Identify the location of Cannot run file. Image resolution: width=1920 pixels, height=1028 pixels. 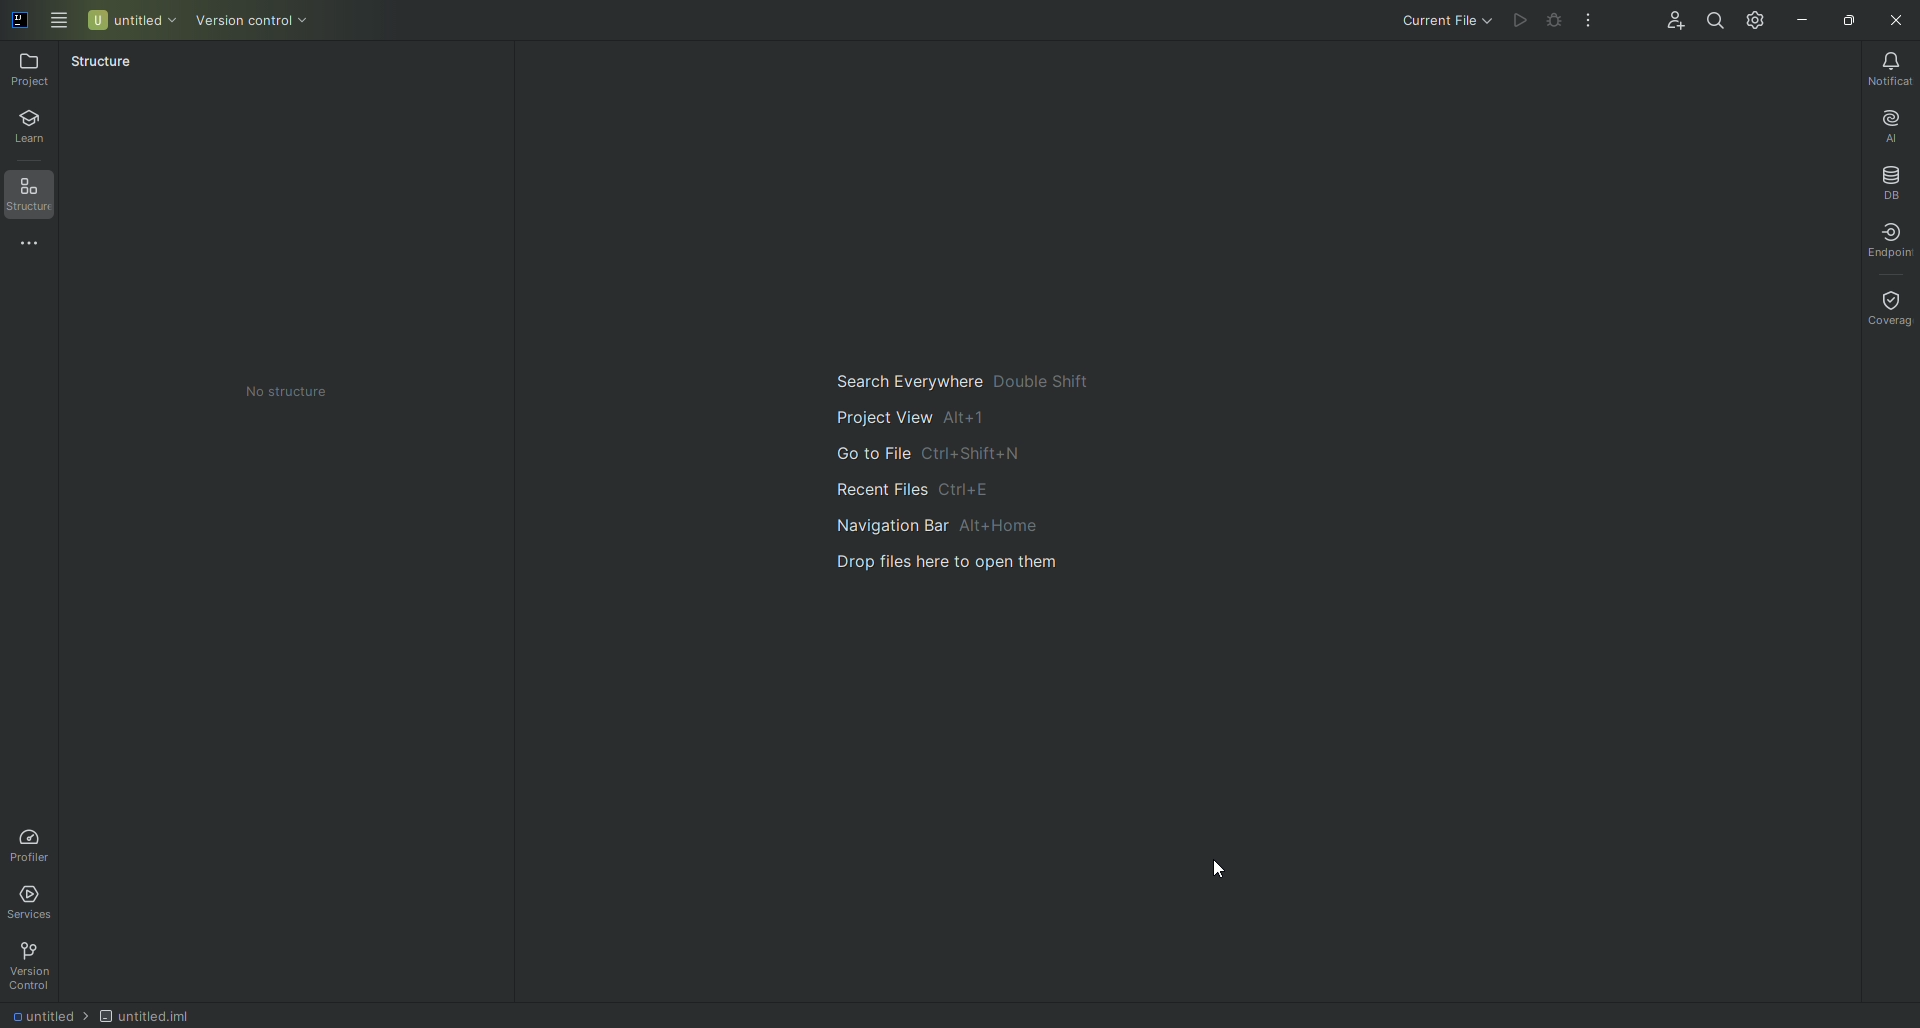
(1555, 19).